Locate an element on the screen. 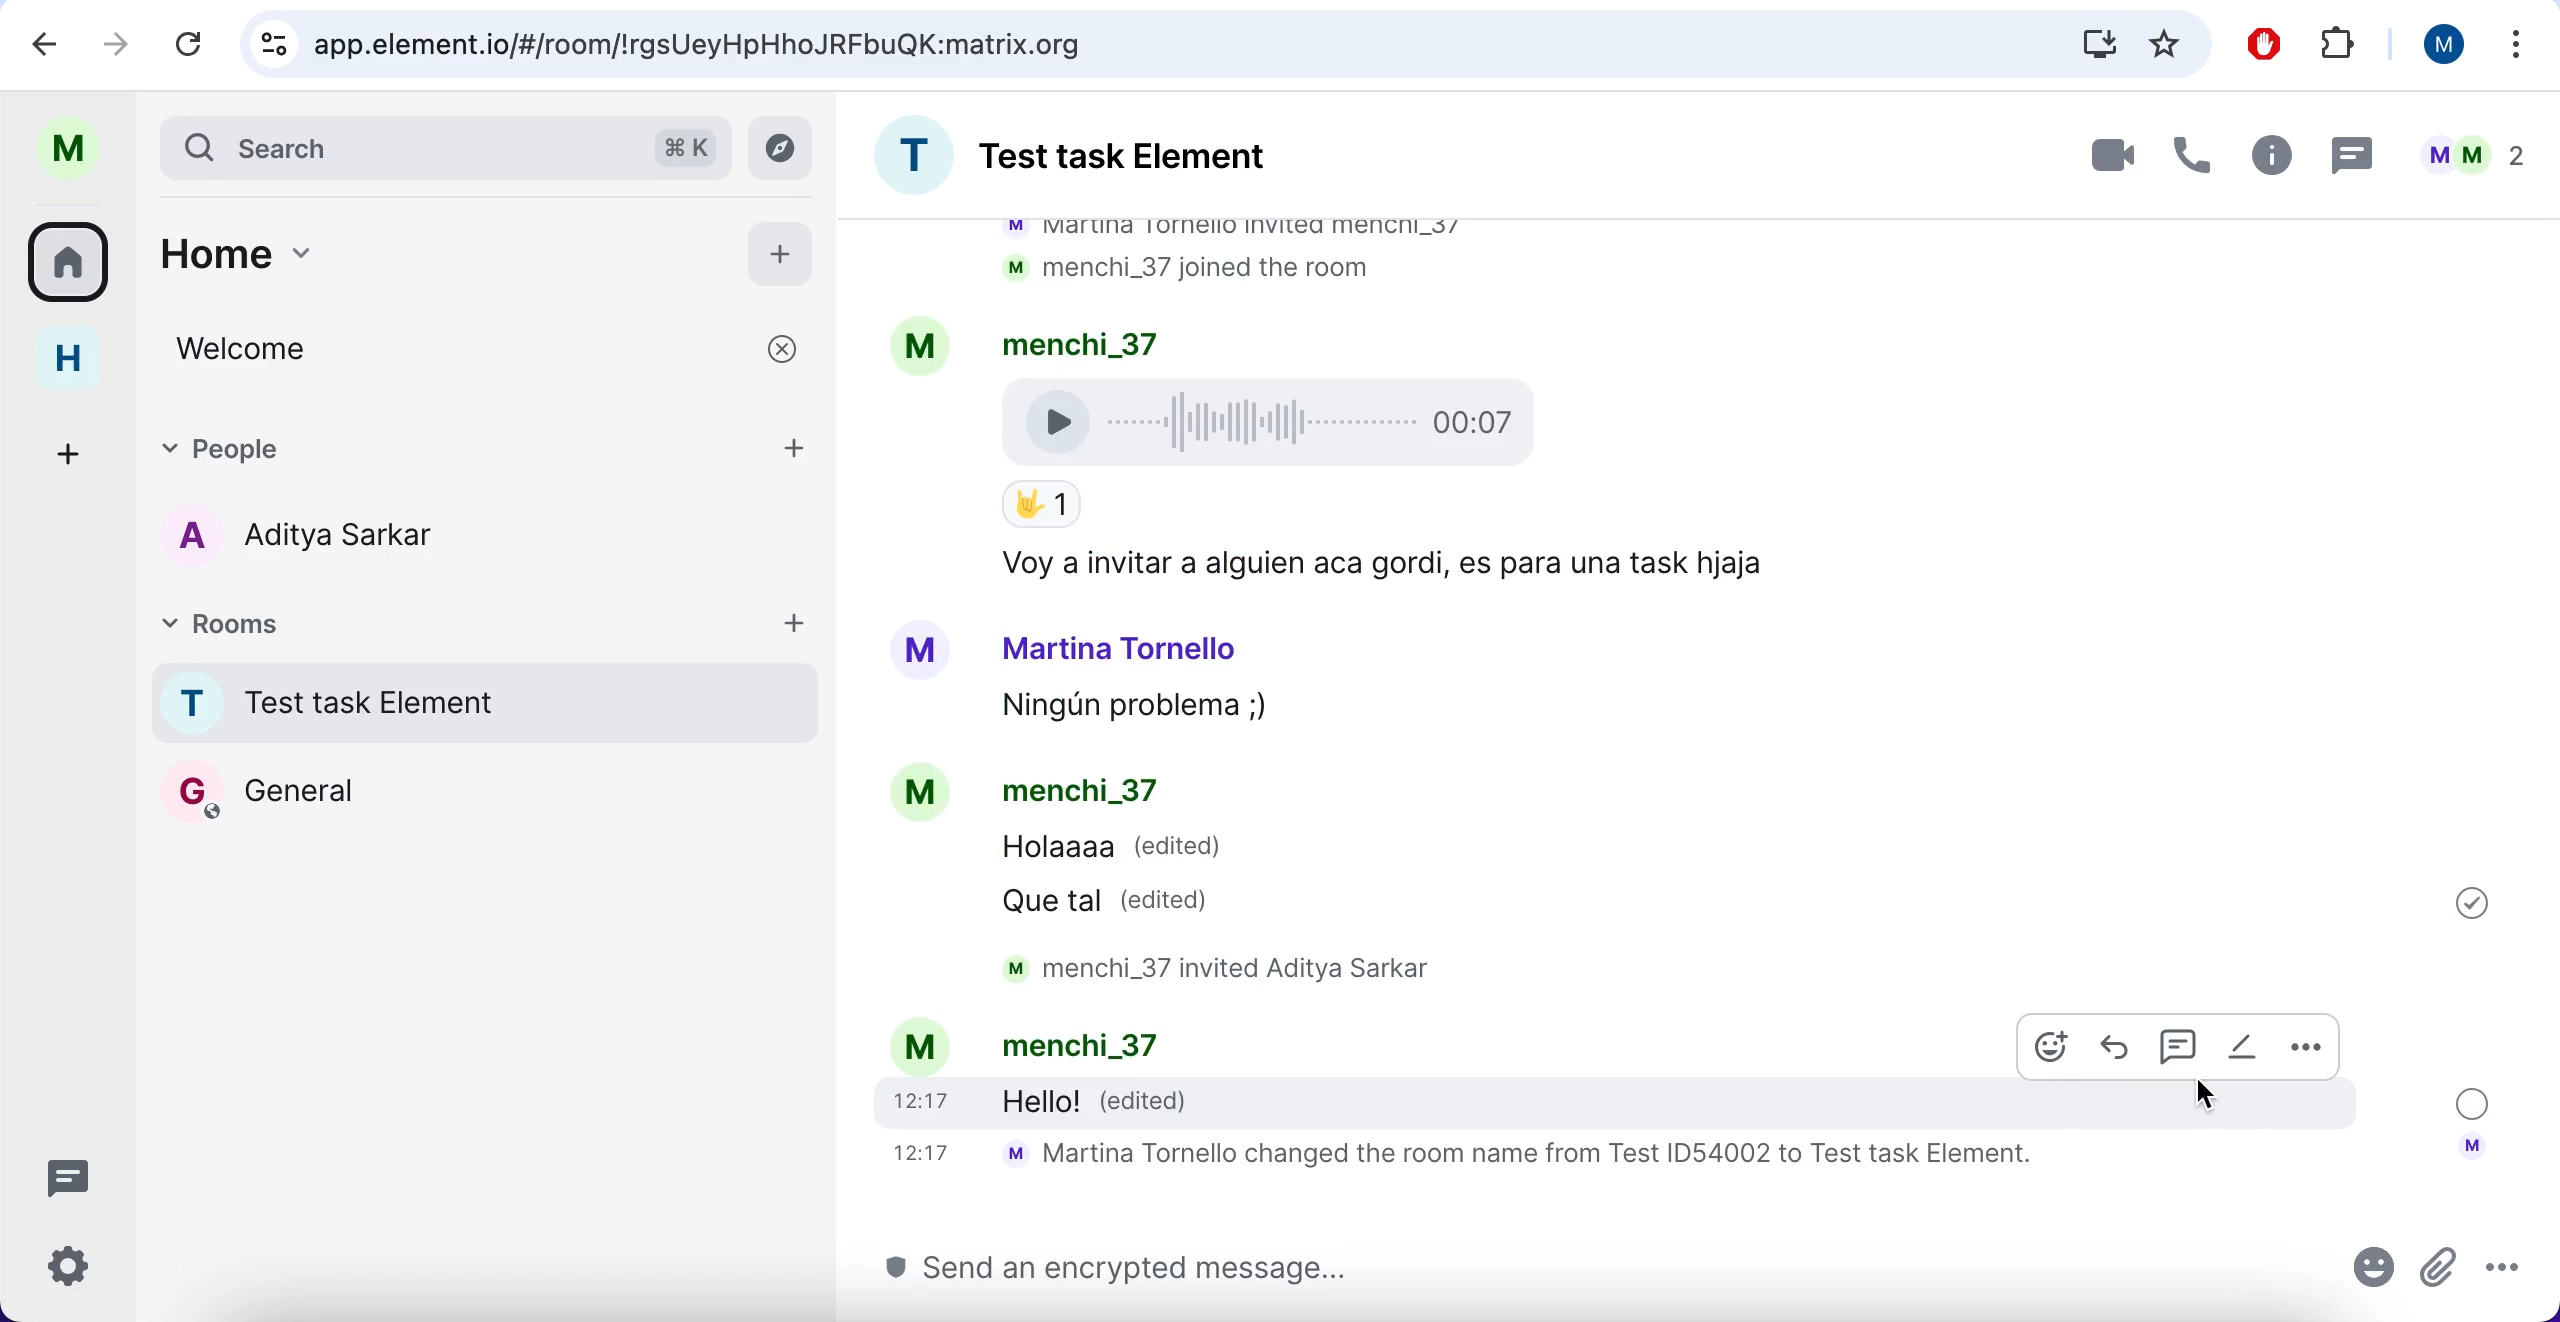 The width and height of the screenshot is (2560, 1322). welcome is located at coordinates (483, 353).